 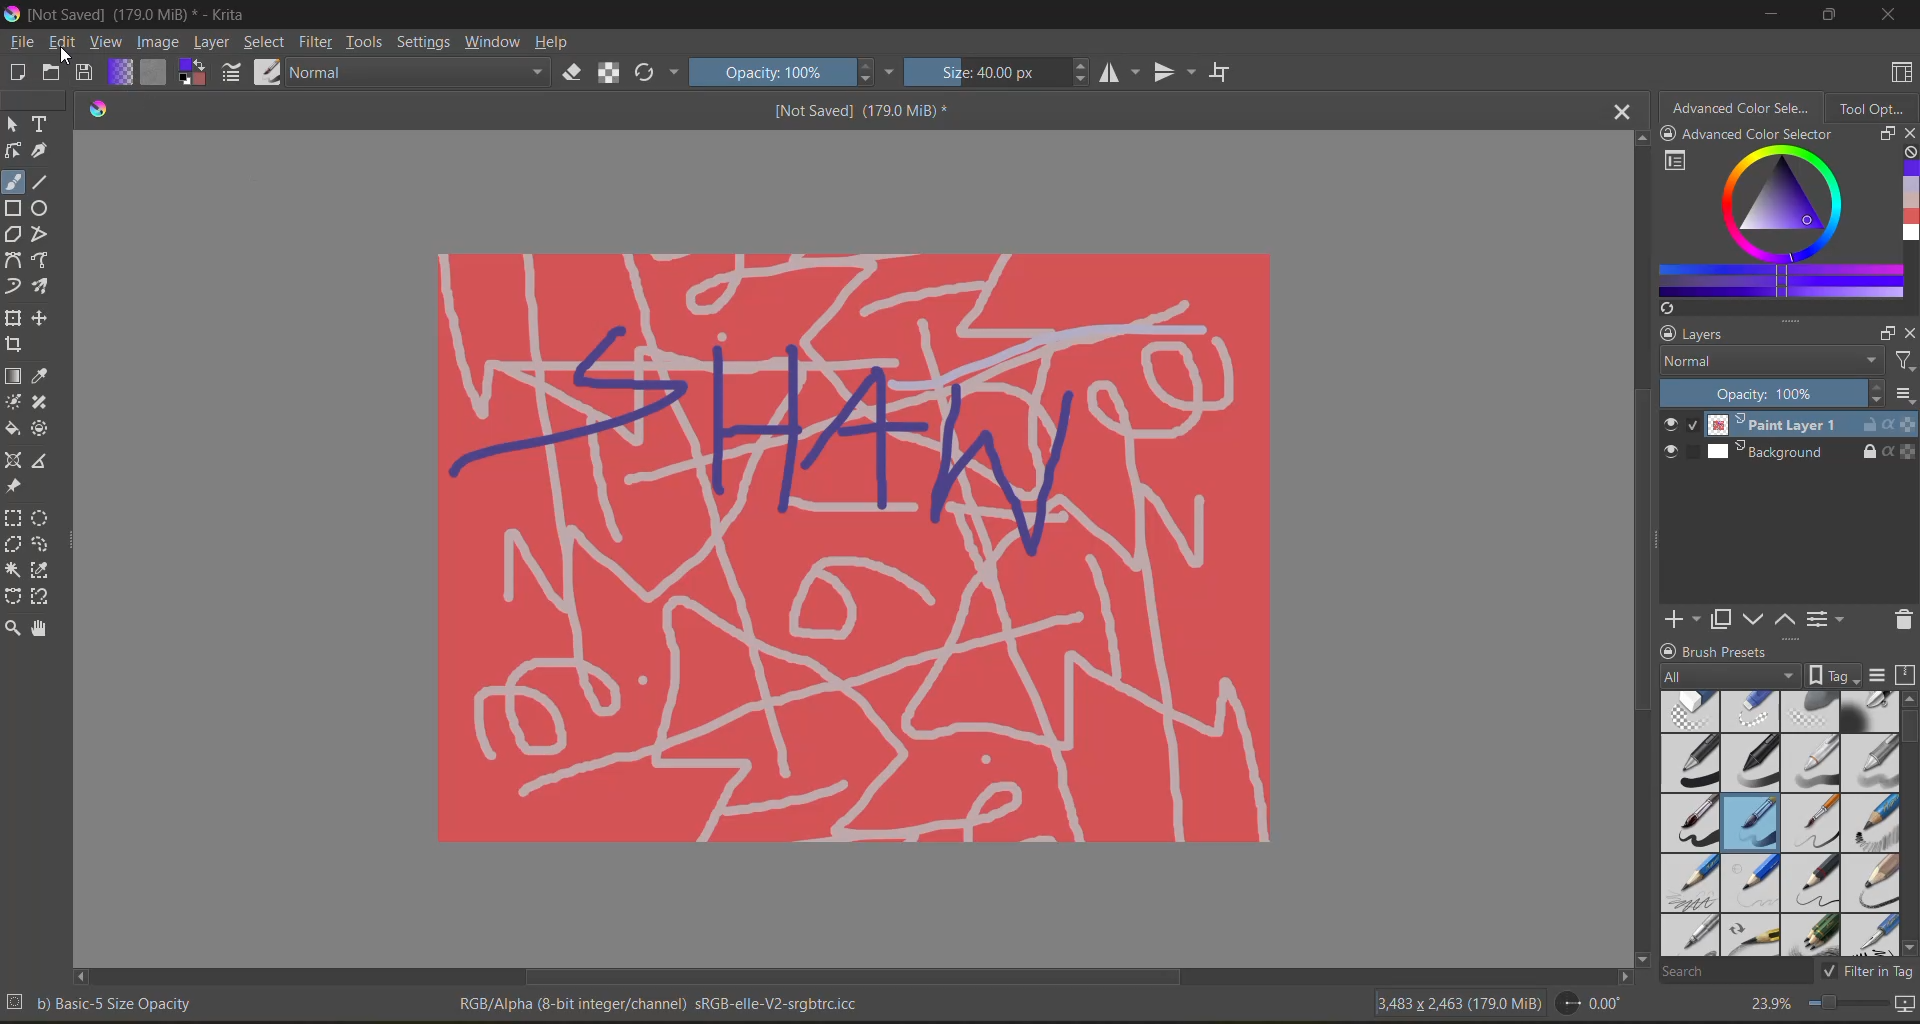 What do you see at coordinates (12, 181) in the screenshot?
I see `freehand brush` at bounding box center [12, 181].